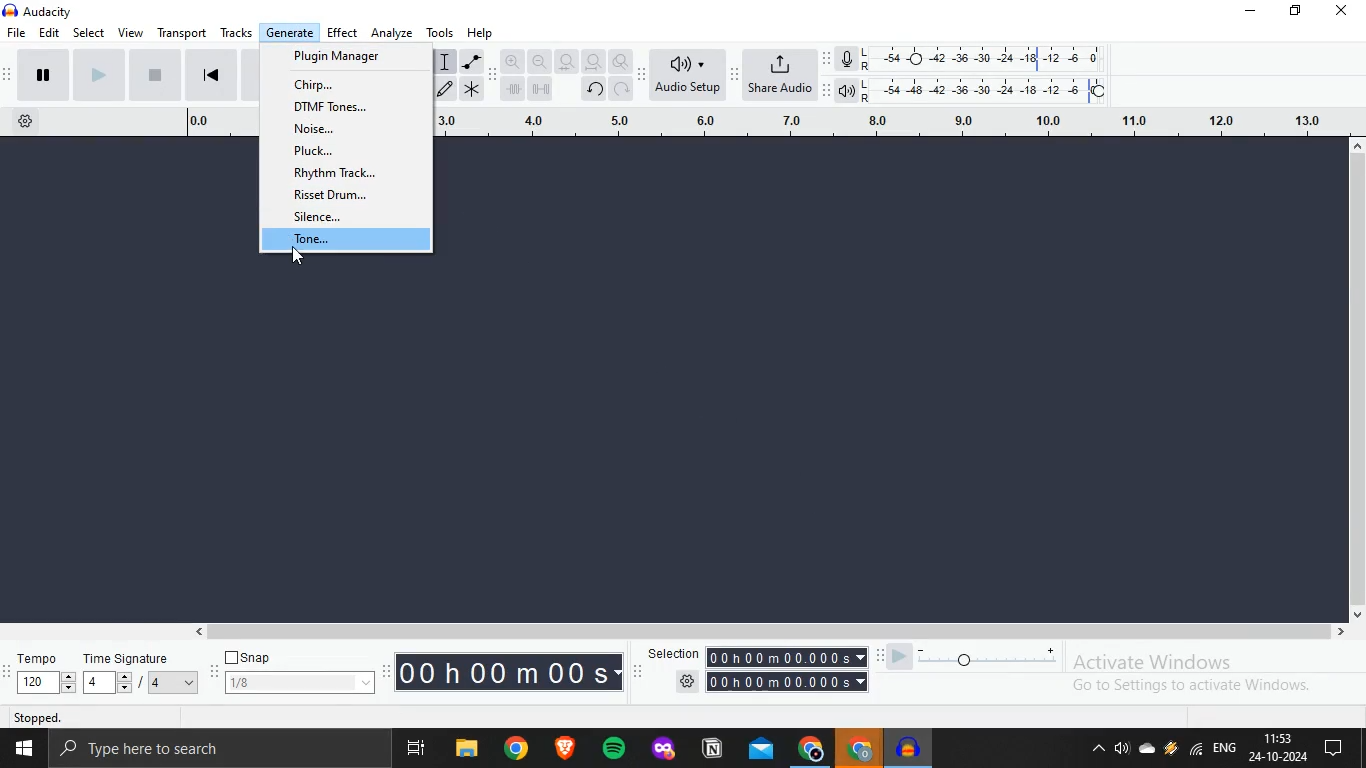  What do you see at coordinates (970, 654) in the screenshot?
I see `Slider` at bounding box center [970, 654].